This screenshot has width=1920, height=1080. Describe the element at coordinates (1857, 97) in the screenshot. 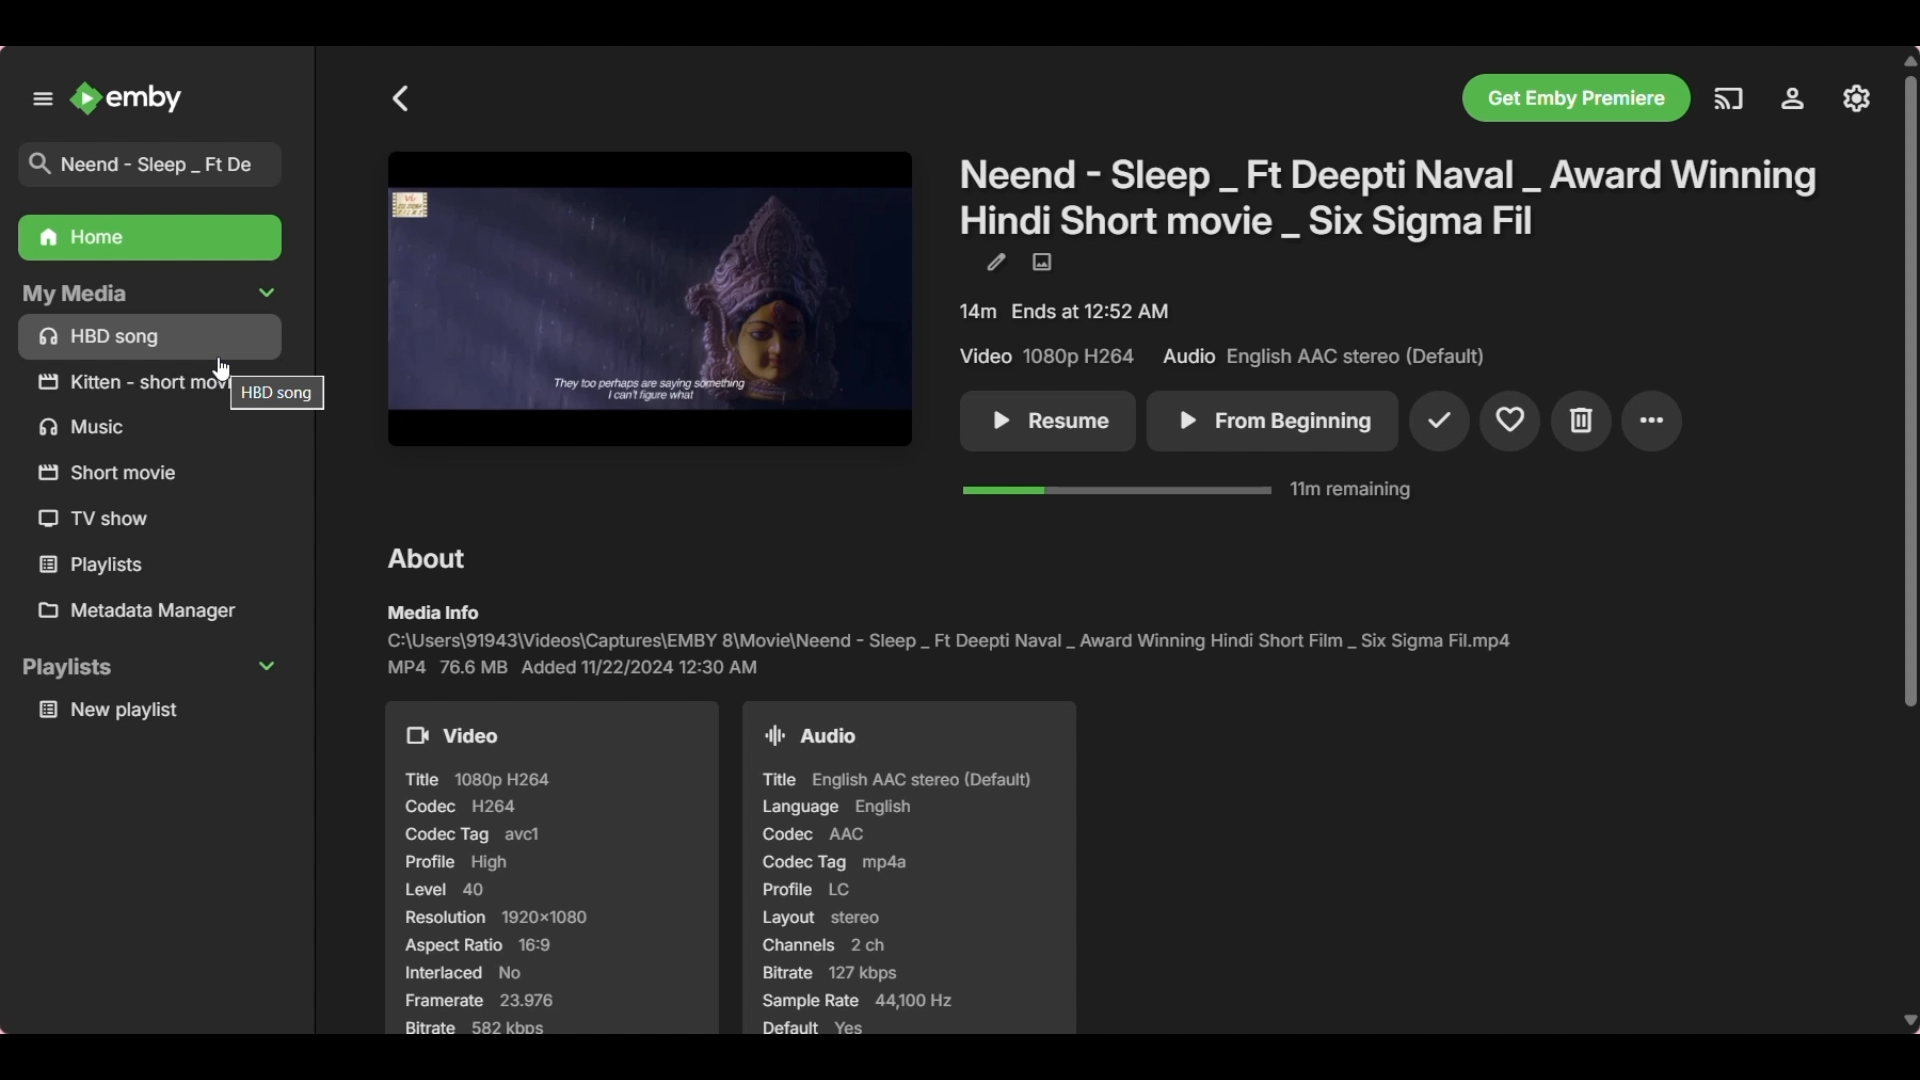

I see `Manage Emby server` at that location.